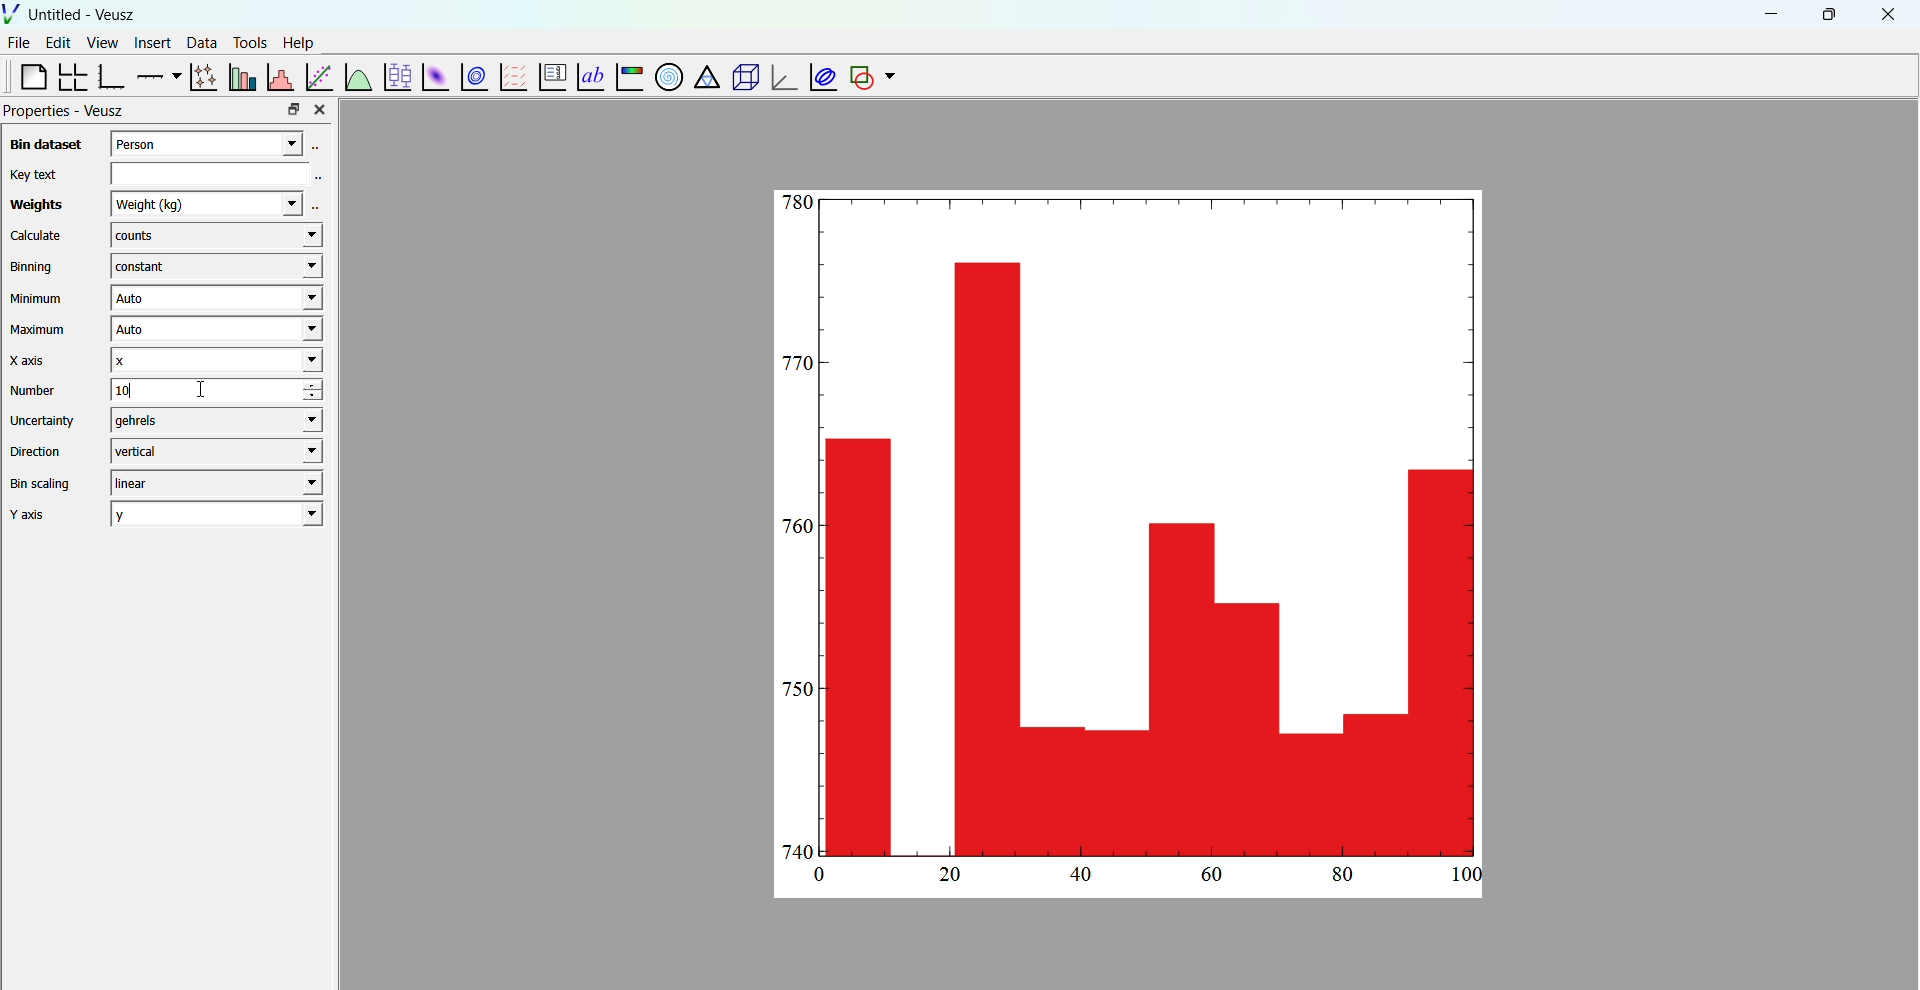 The image size is (1920, 990). Describe the element at coordinates (319, 76) in the screenshot. I see `fit a function to a date` at that location.